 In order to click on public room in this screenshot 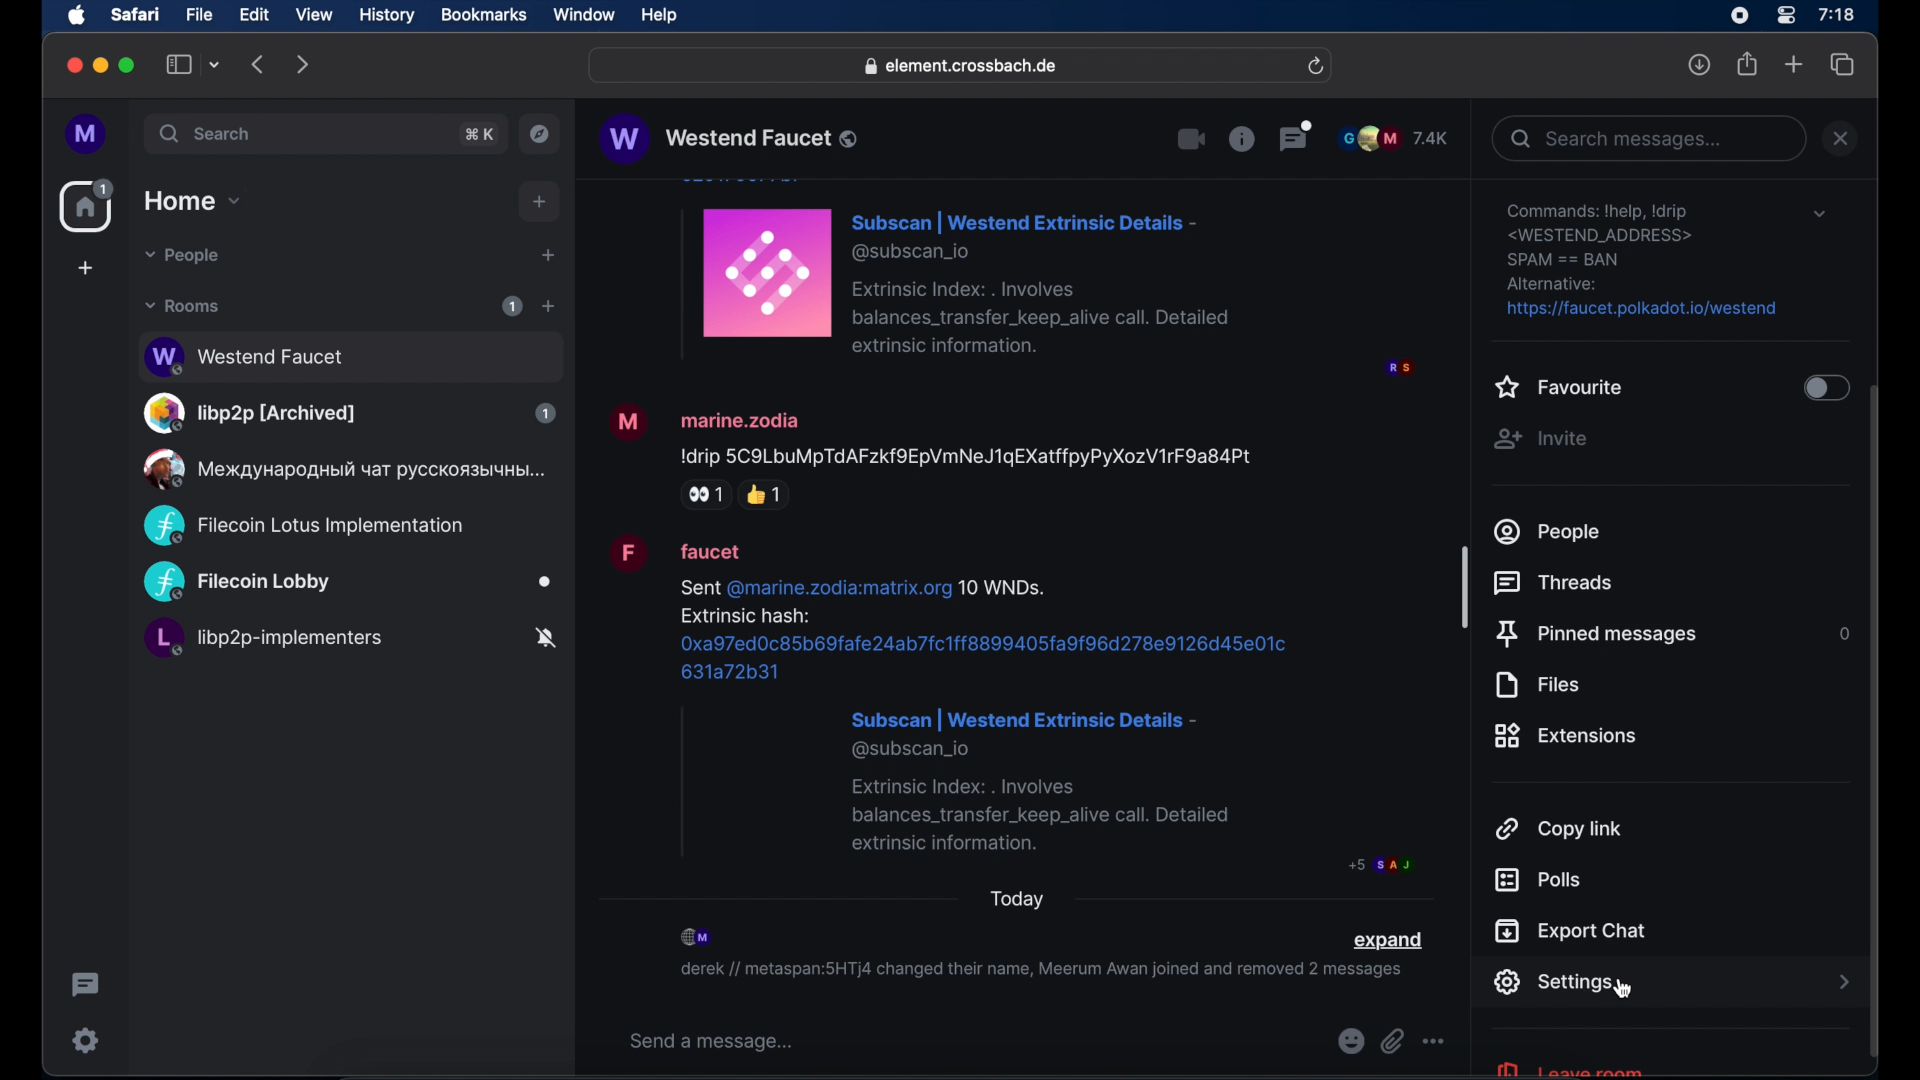, I will do `click(349, 354)`.